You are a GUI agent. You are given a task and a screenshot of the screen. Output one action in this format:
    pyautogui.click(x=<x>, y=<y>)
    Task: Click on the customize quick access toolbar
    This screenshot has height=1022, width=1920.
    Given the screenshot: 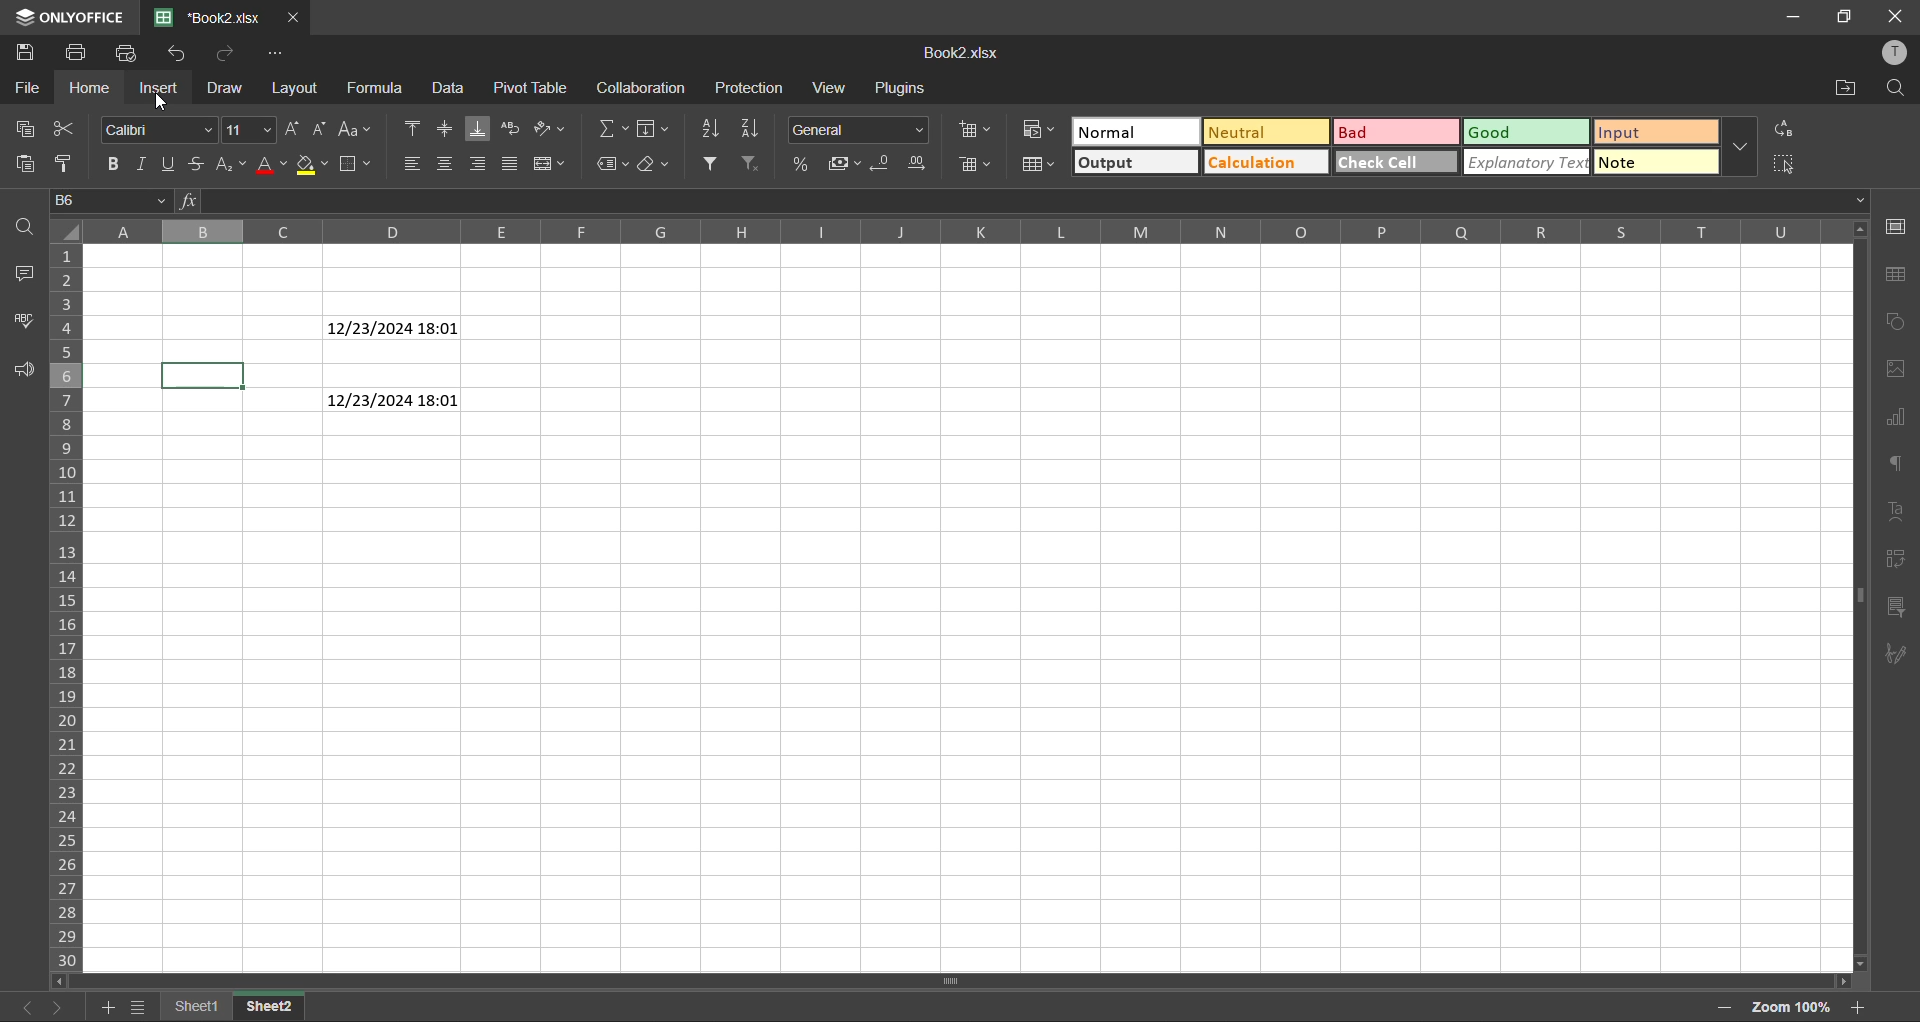 What is the action you would take?
    pyautogui.click(x=276, y=52)
    